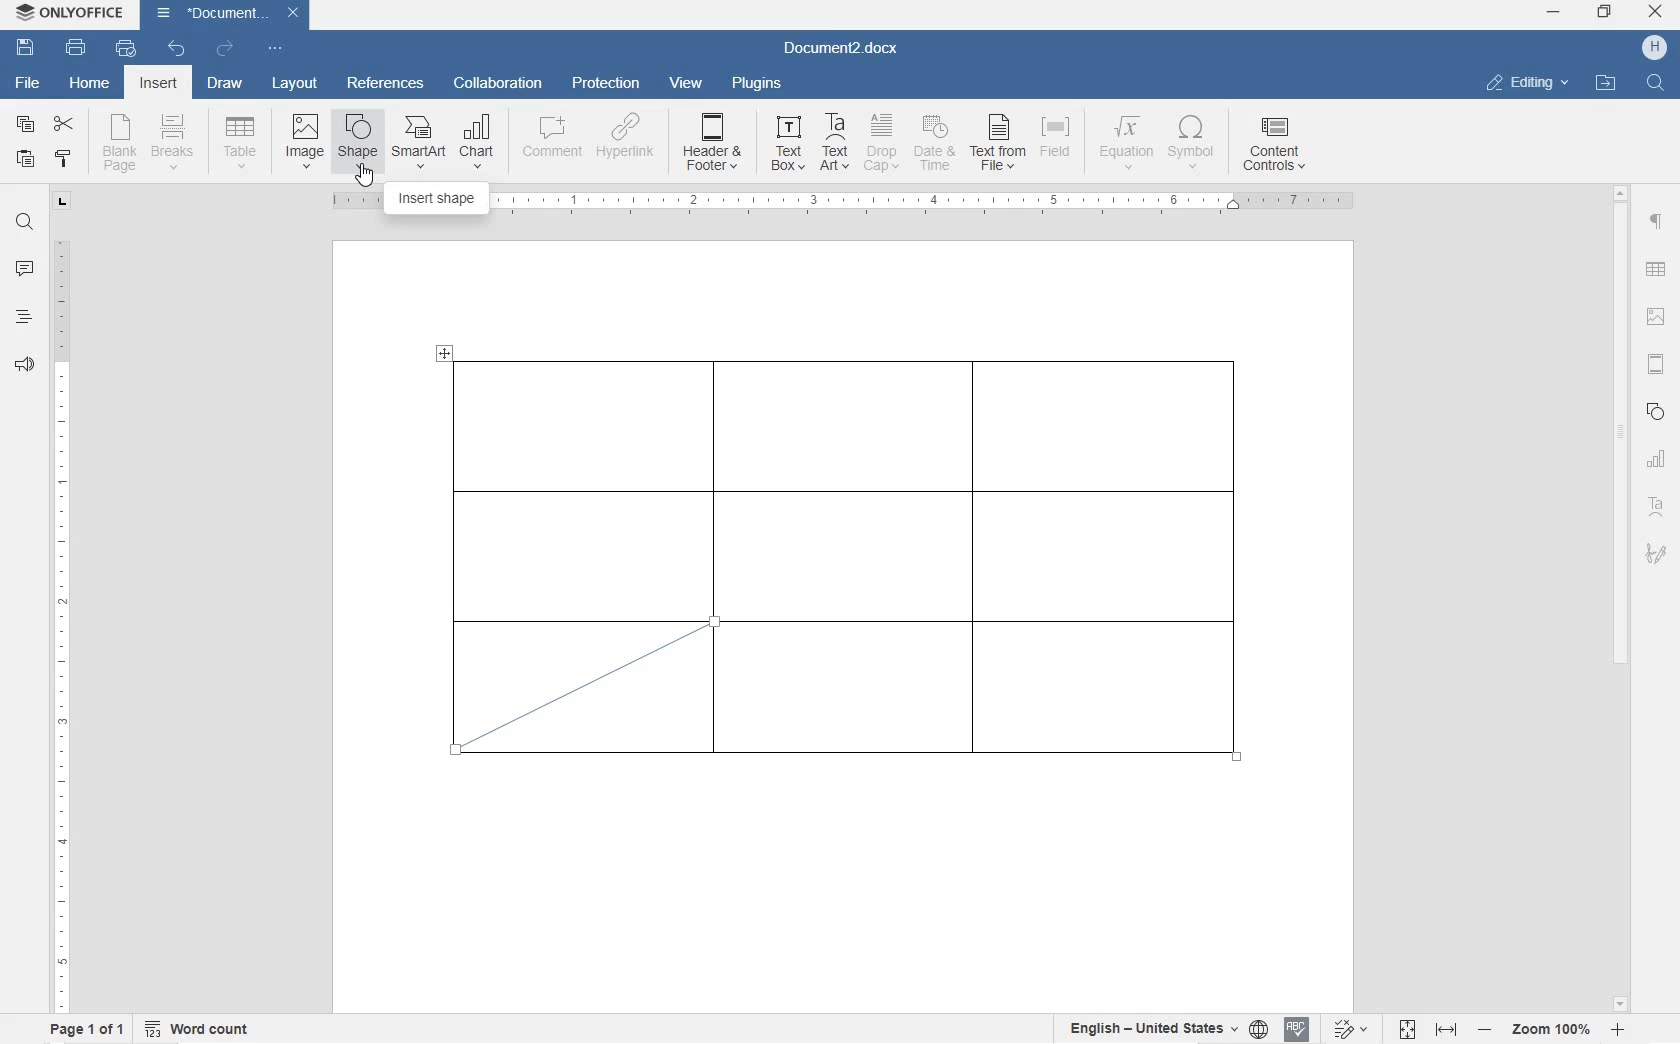  Describe the element at coordinates (713, 143) in the screenshot. I see `HEADER & OOTER` at that location.